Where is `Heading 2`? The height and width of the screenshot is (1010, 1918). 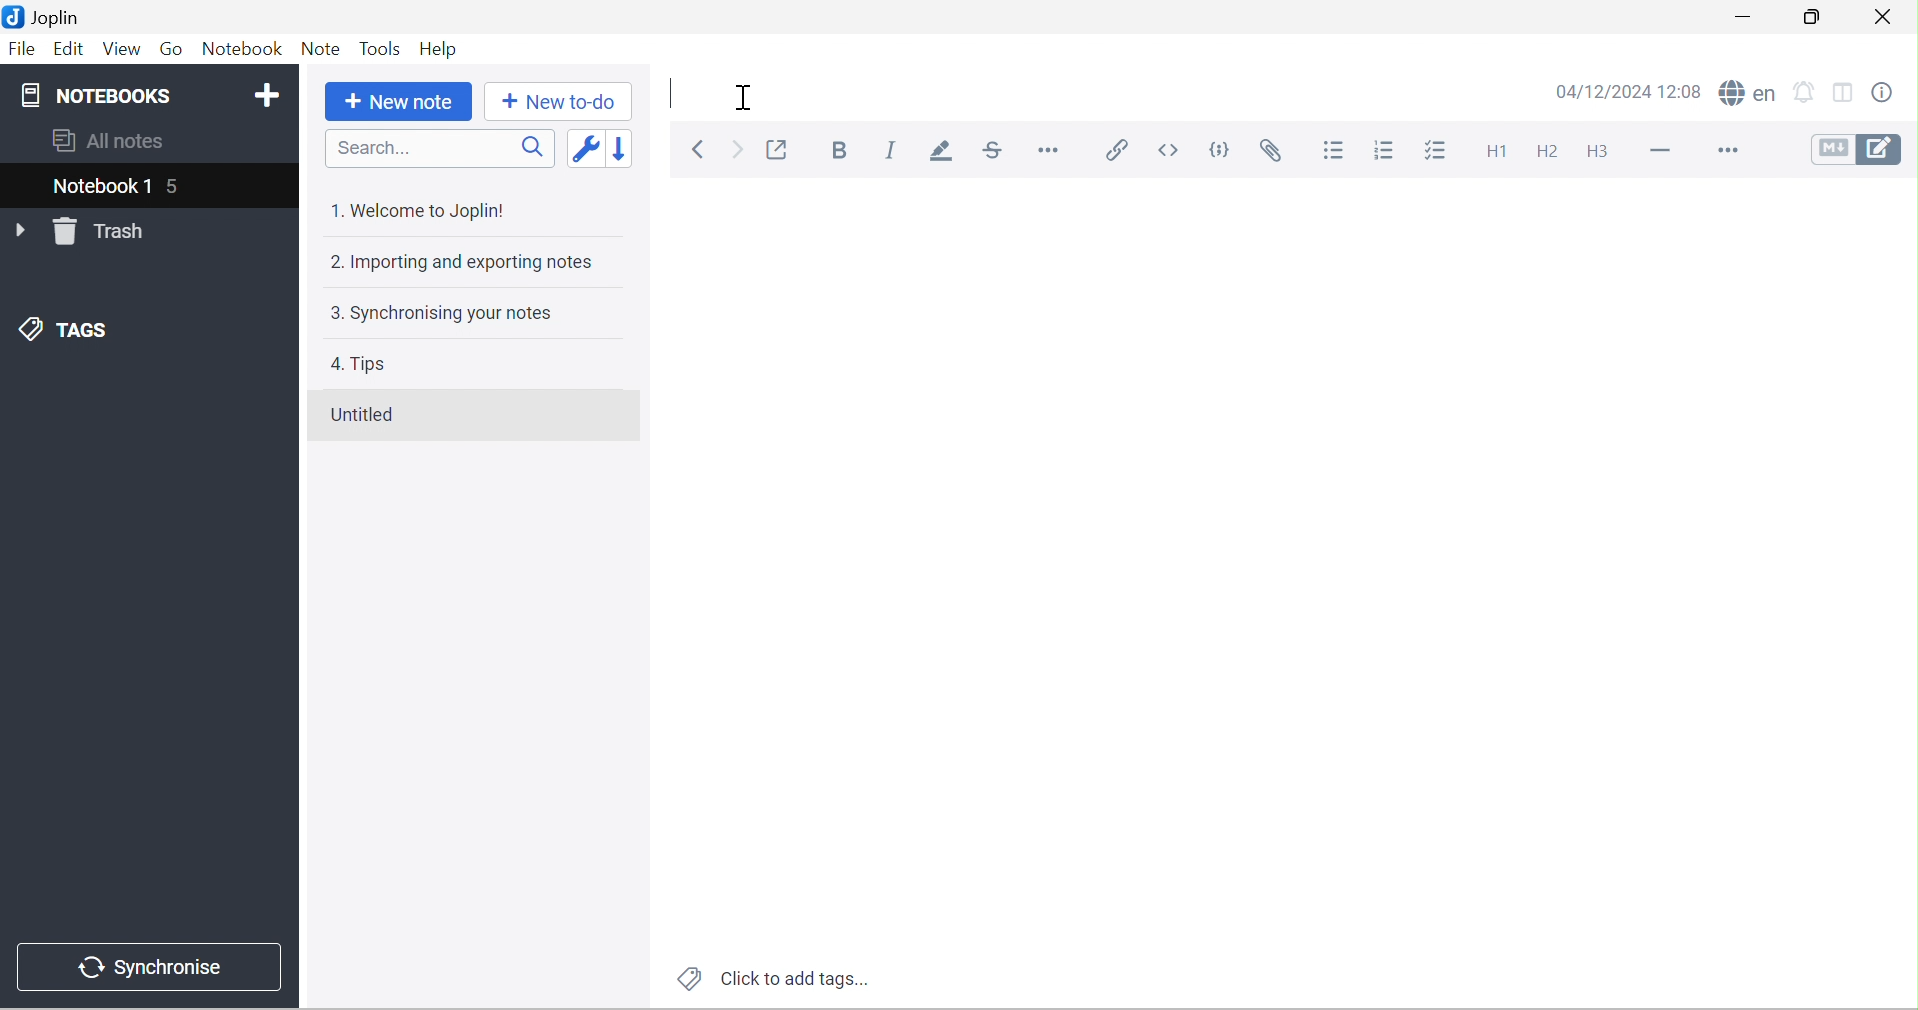
Heading 2 is located at coordinates (1552, 151).